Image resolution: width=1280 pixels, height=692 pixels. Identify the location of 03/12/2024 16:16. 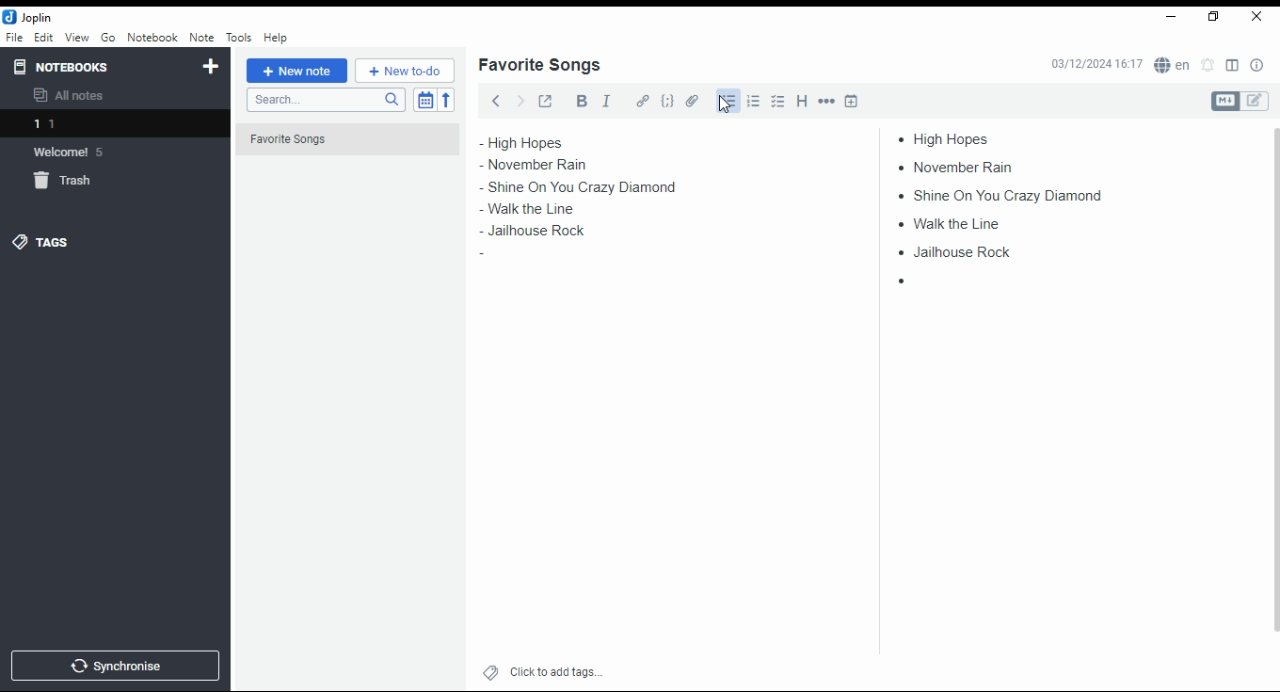
(1096, 64).